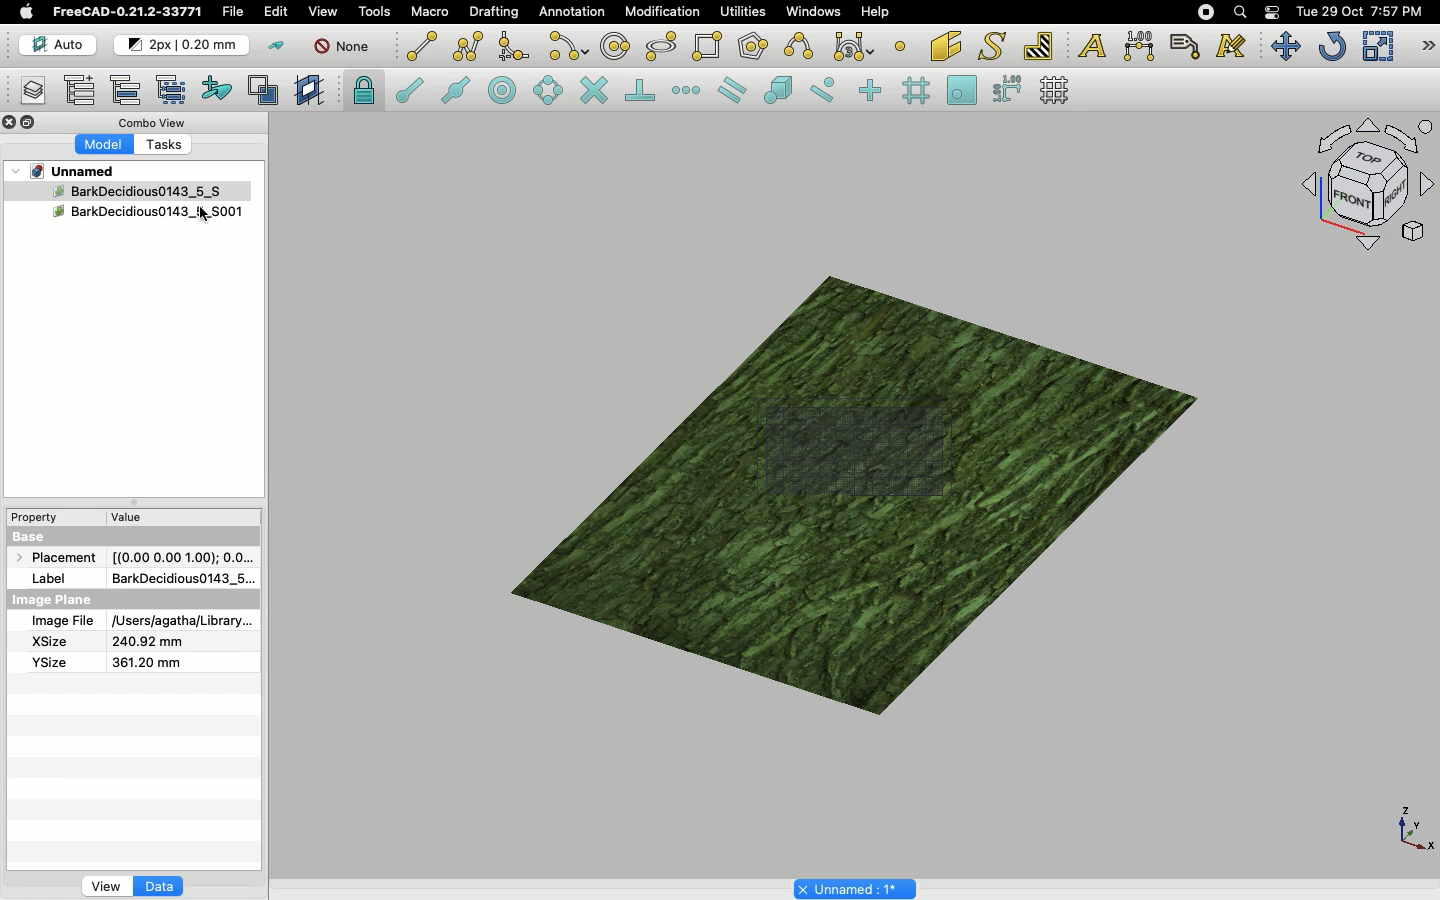 The width and height of the screenshot is (1440, 900). What do you see at coordinates (54, 577) in the screenshot?
I see `label` at bounding box center [54, 577].